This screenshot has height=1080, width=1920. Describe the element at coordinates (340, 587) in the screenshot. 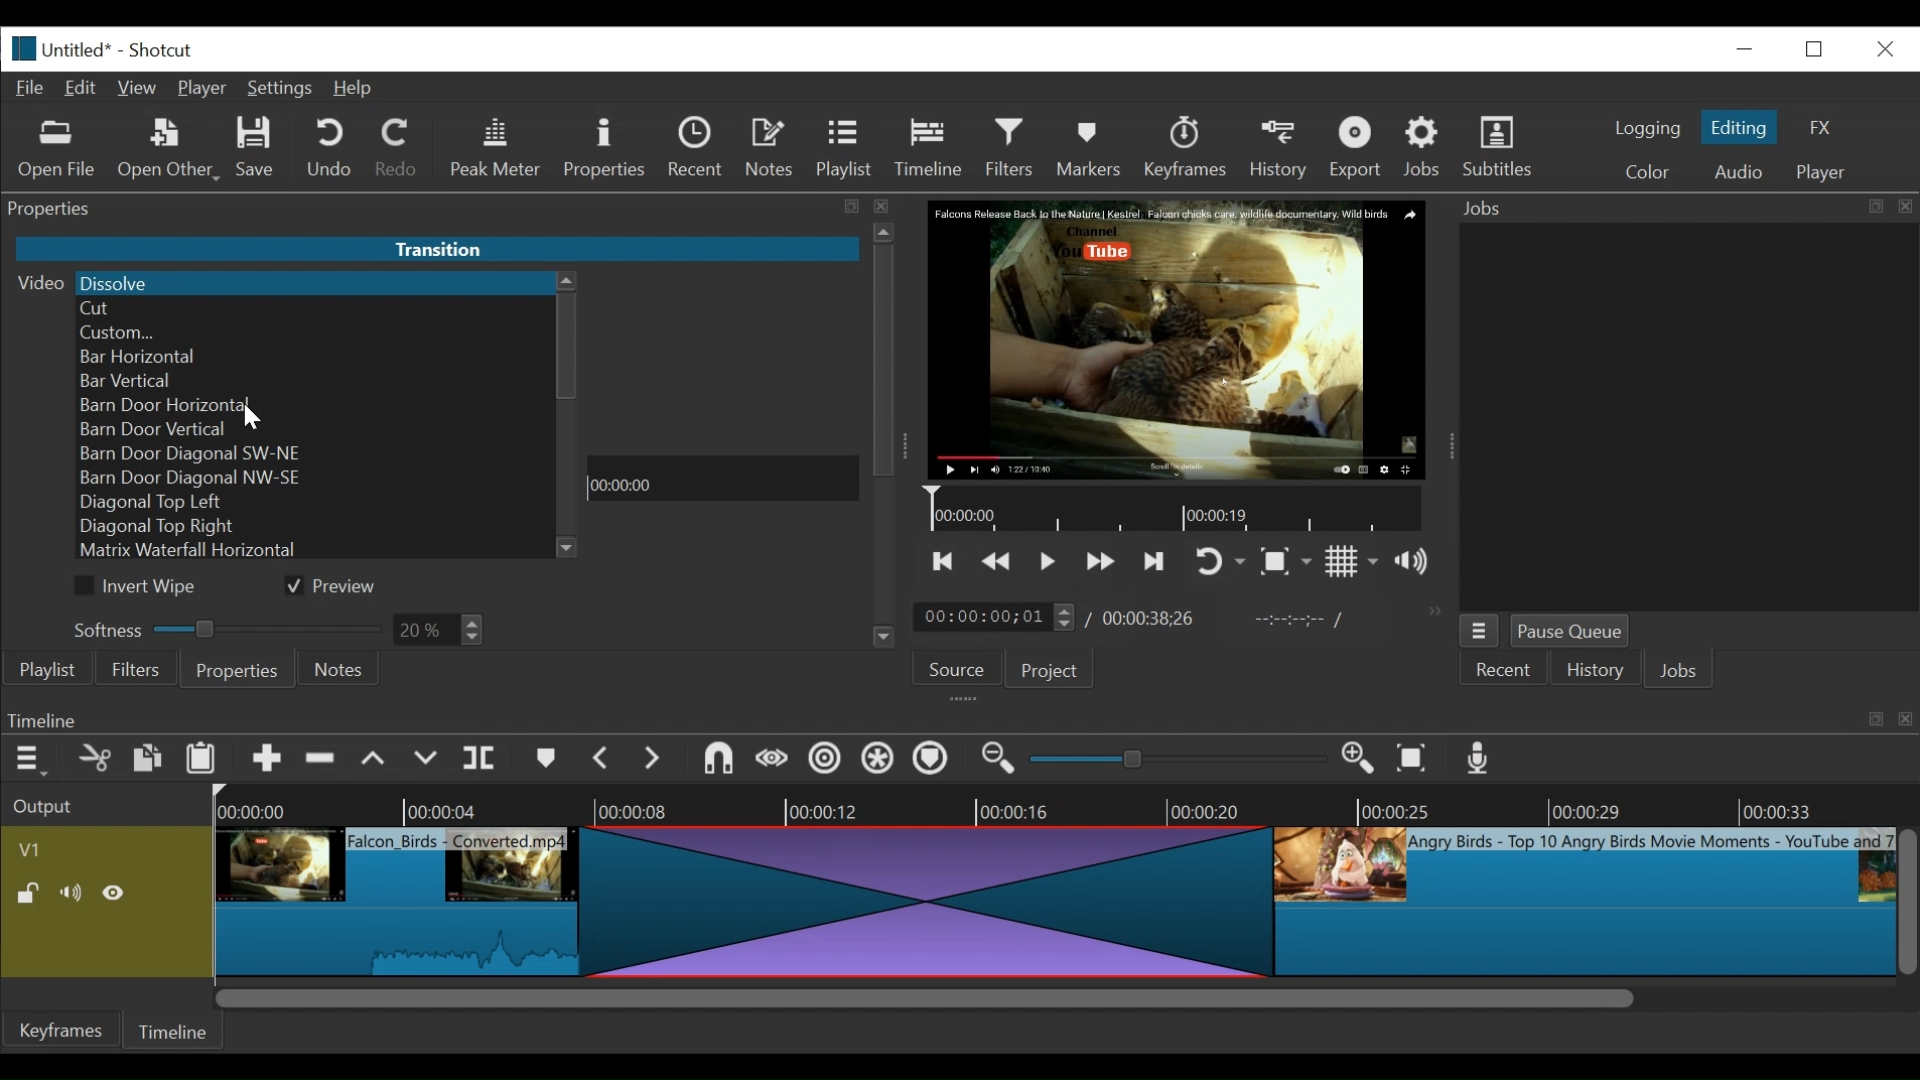

I see `(un)check Preview` at that location.